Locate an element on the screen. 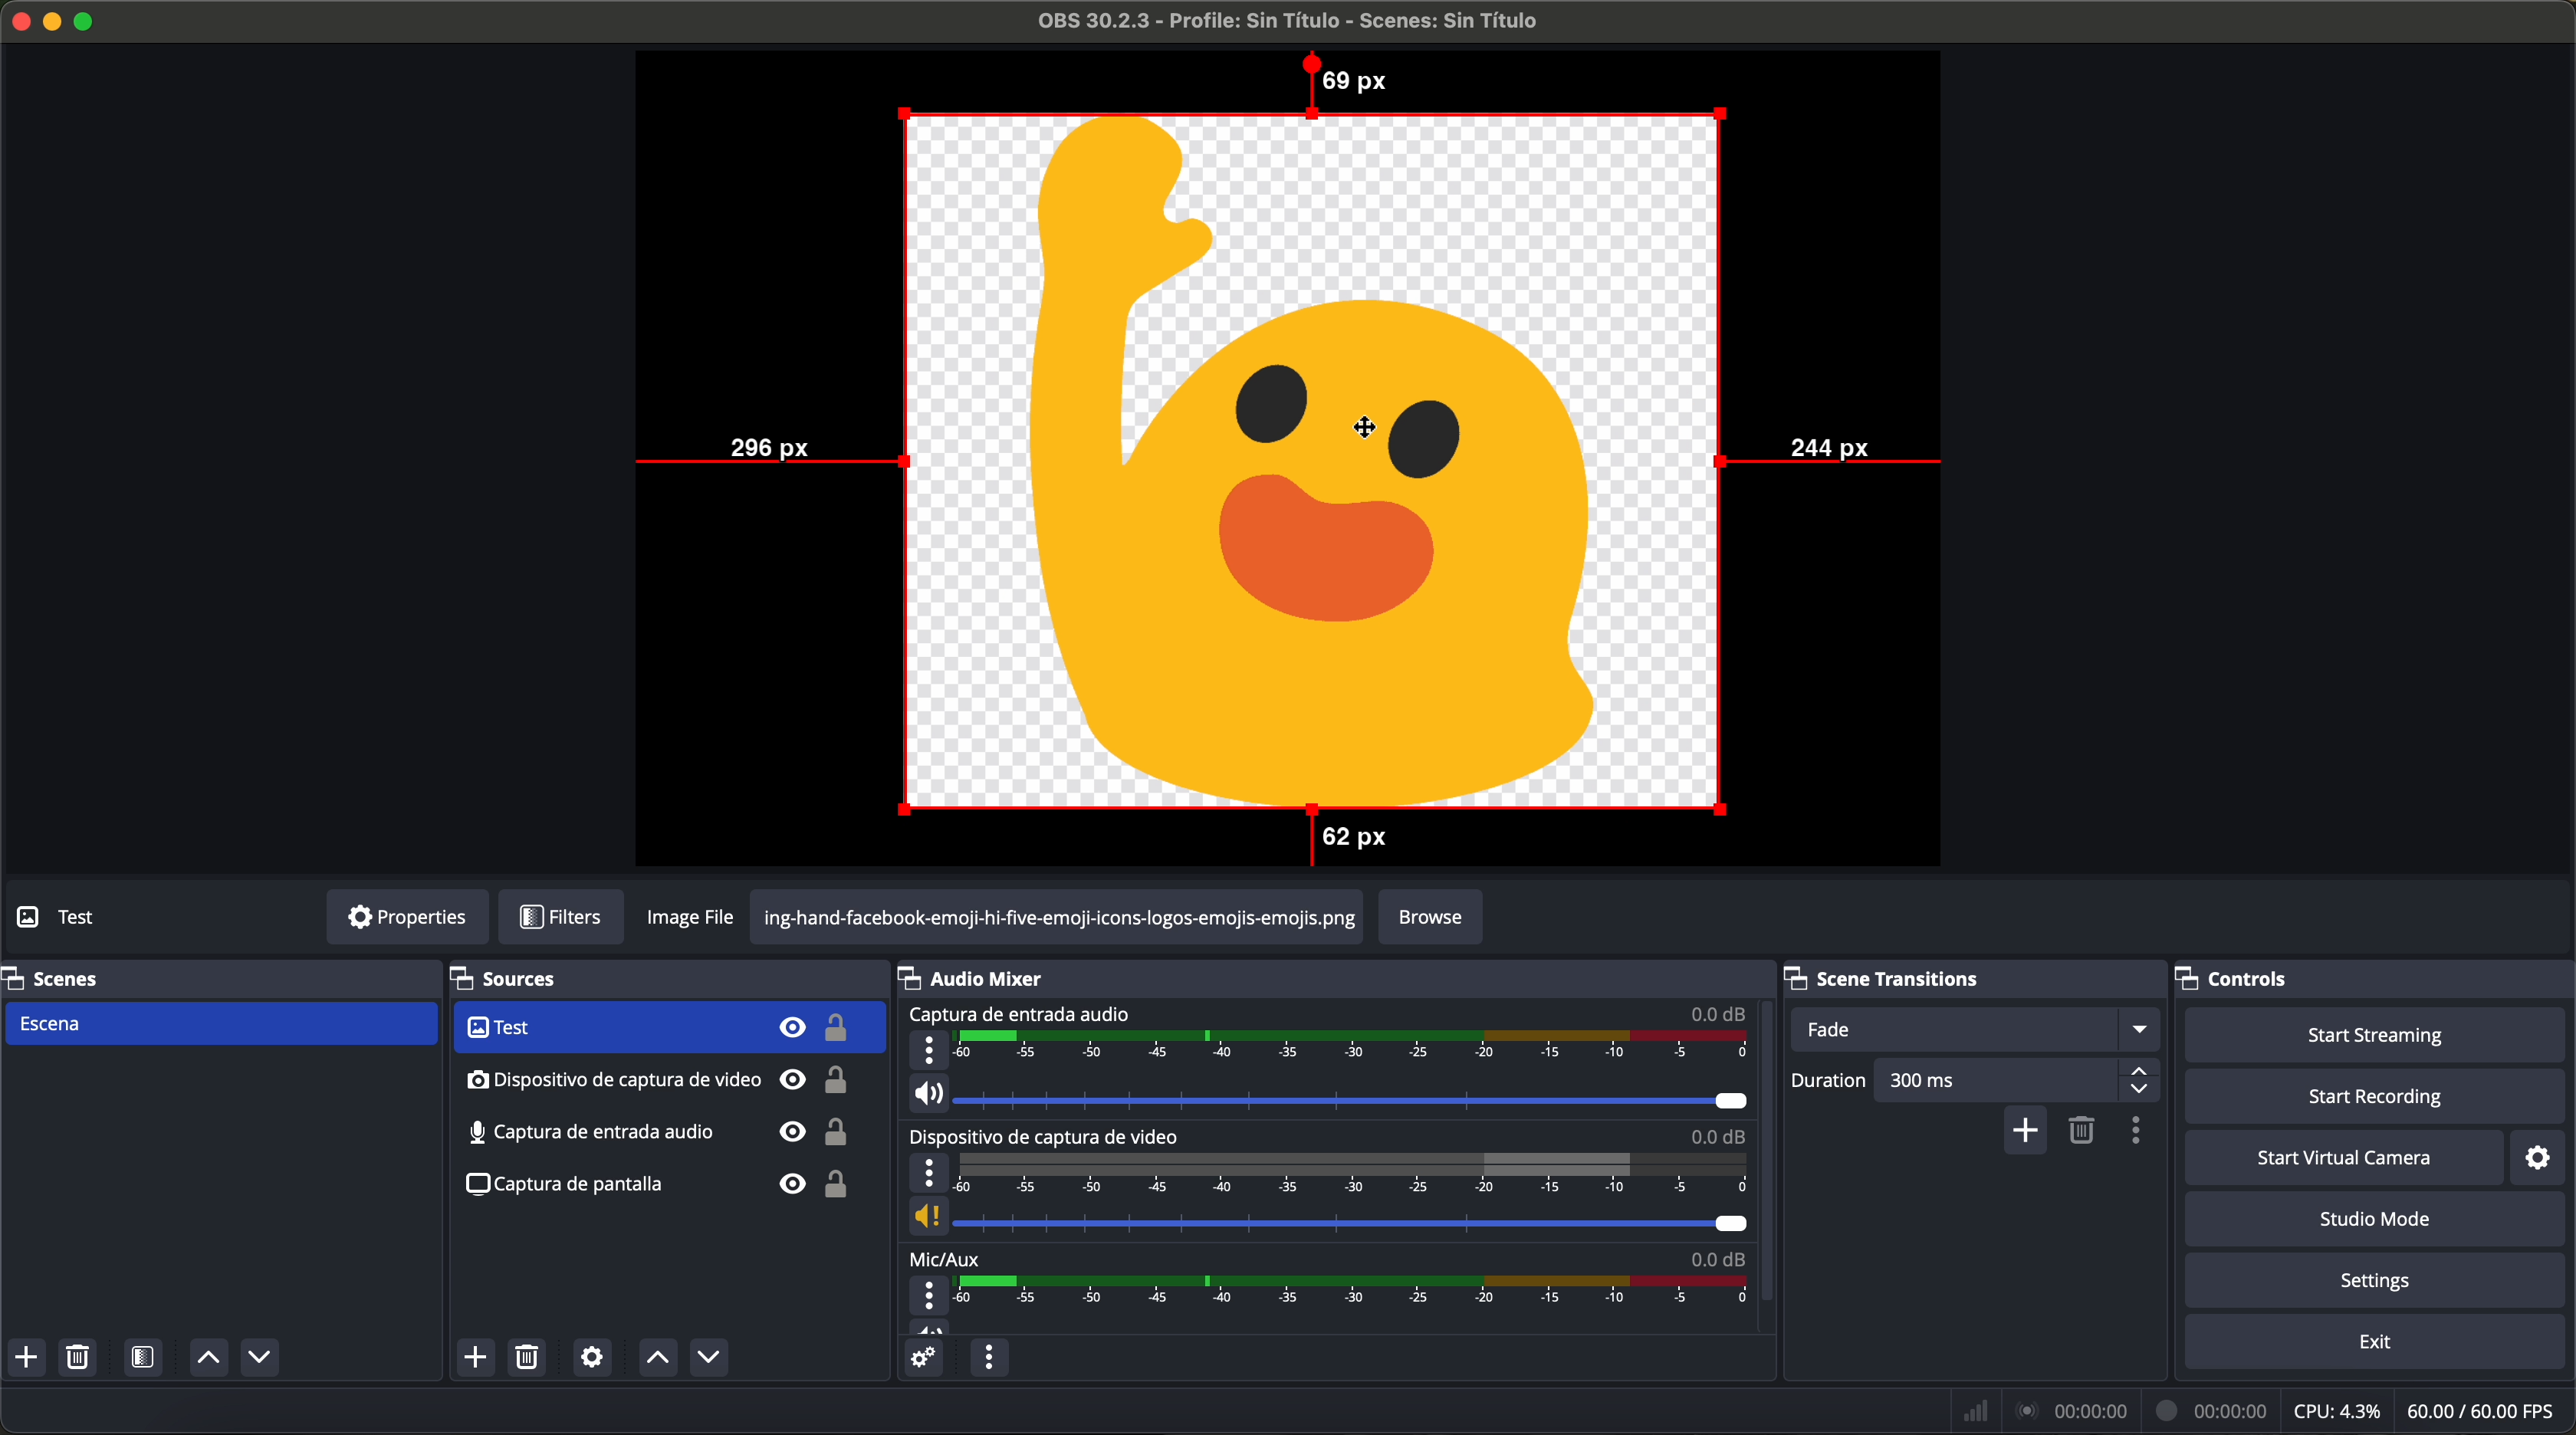 The height and width of the screenshot is (1435, 2576). cursor is located at coordinates (1358, 428).